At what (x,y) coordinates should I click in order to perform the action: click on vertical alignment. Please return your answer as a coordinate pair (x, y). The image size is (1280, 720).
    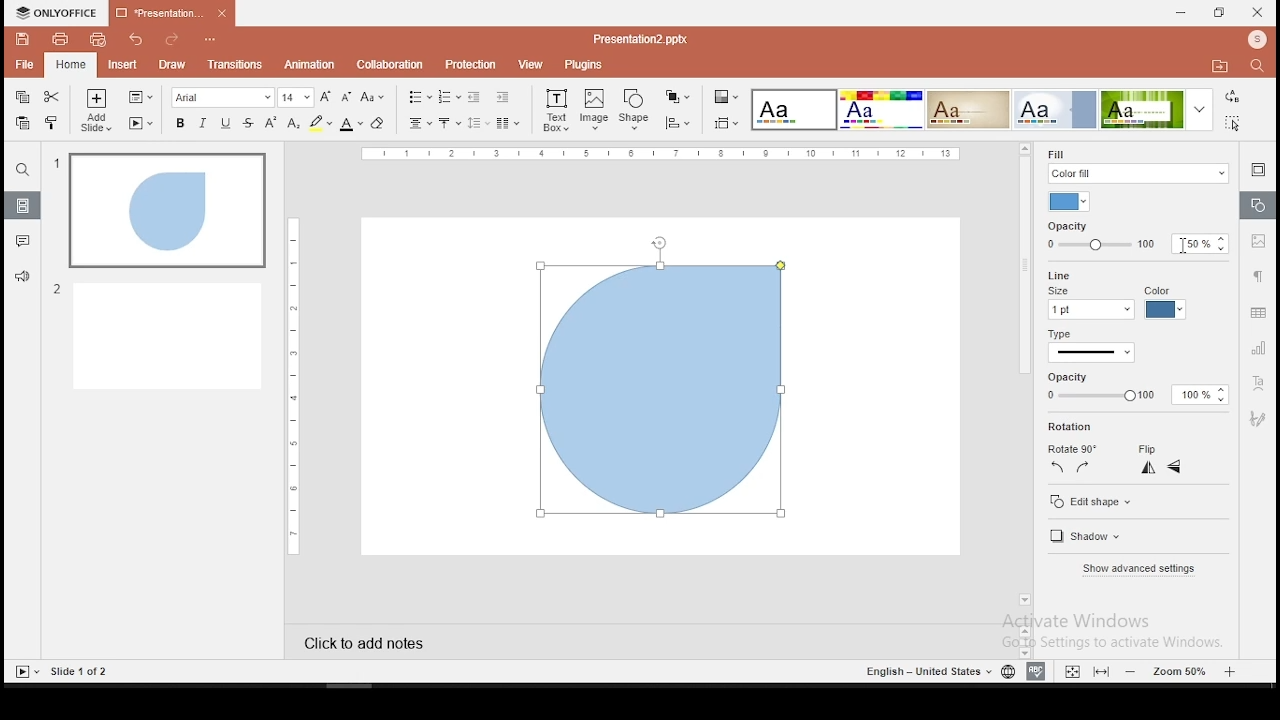
    Looking at the image, I should click on (448, 123).